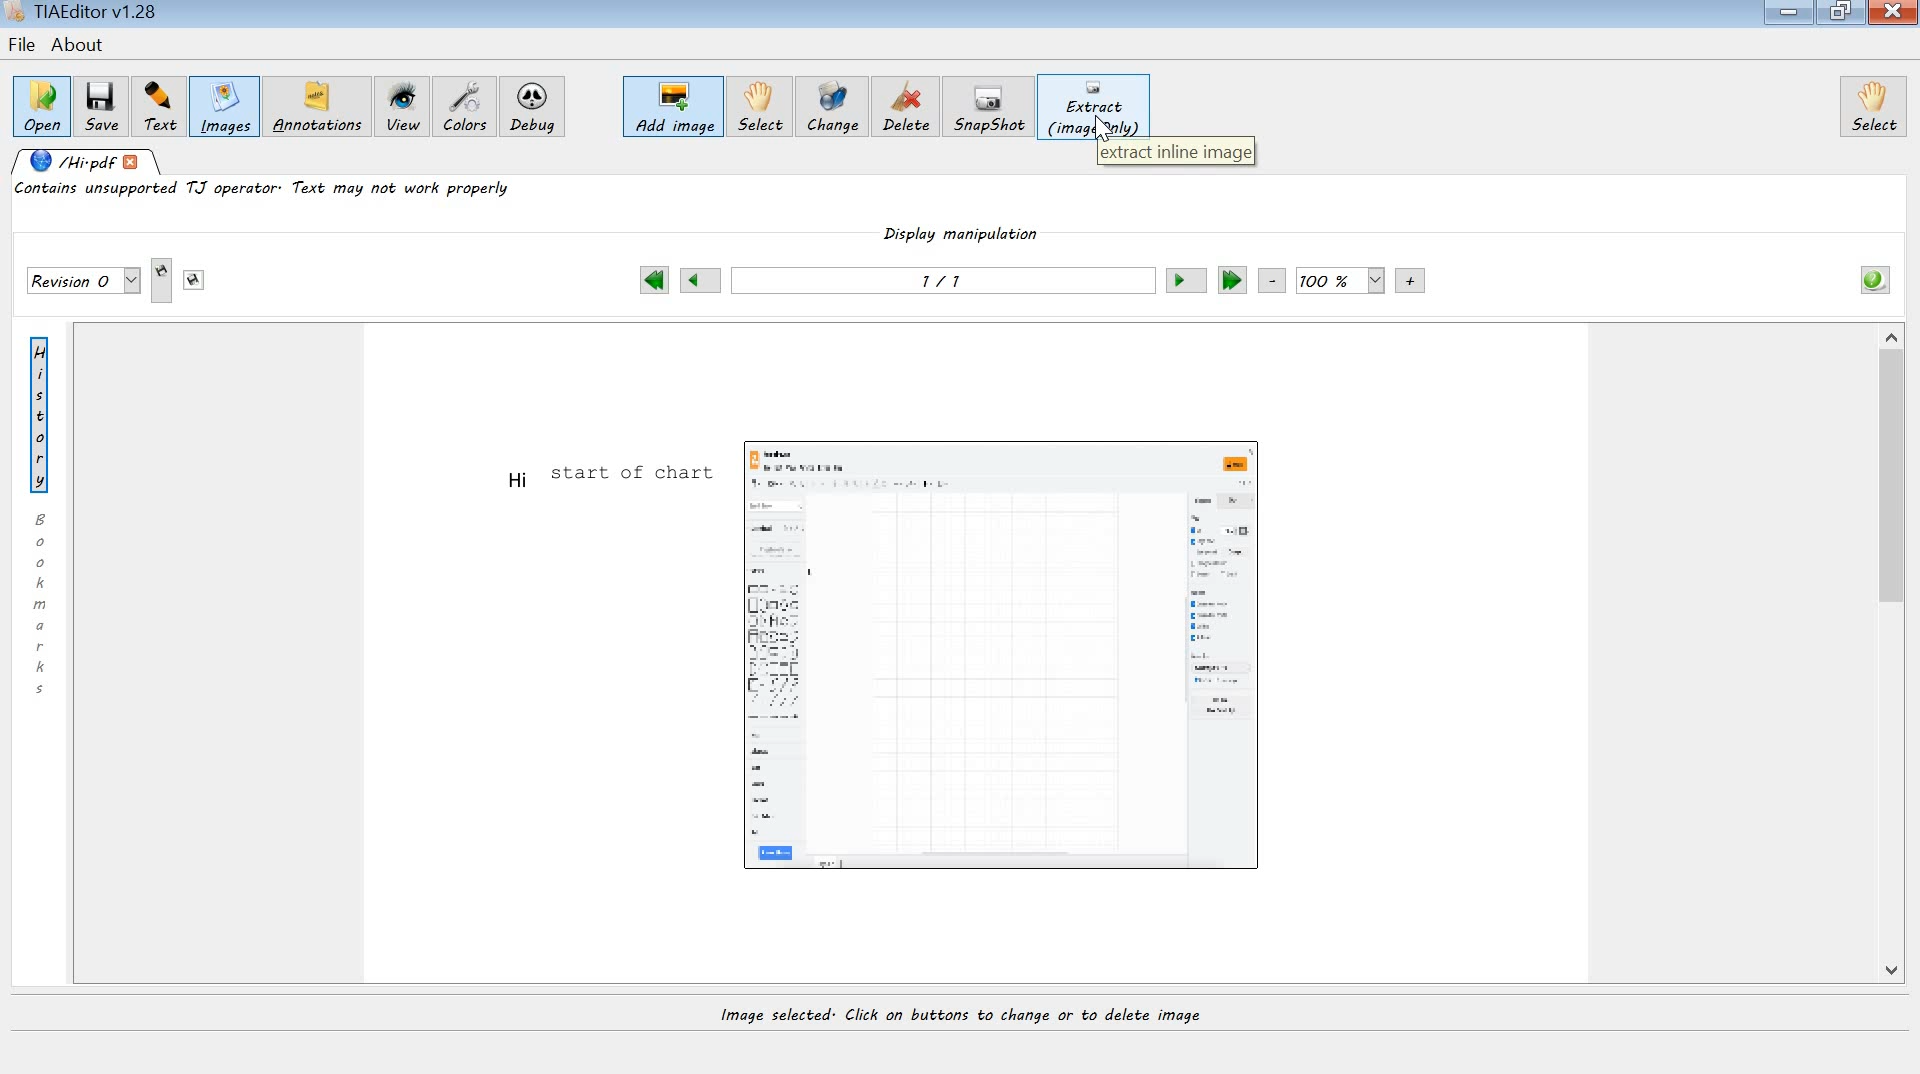 This screenshot has height=1074, width=1920. I want to click on images, so click(223, 109).